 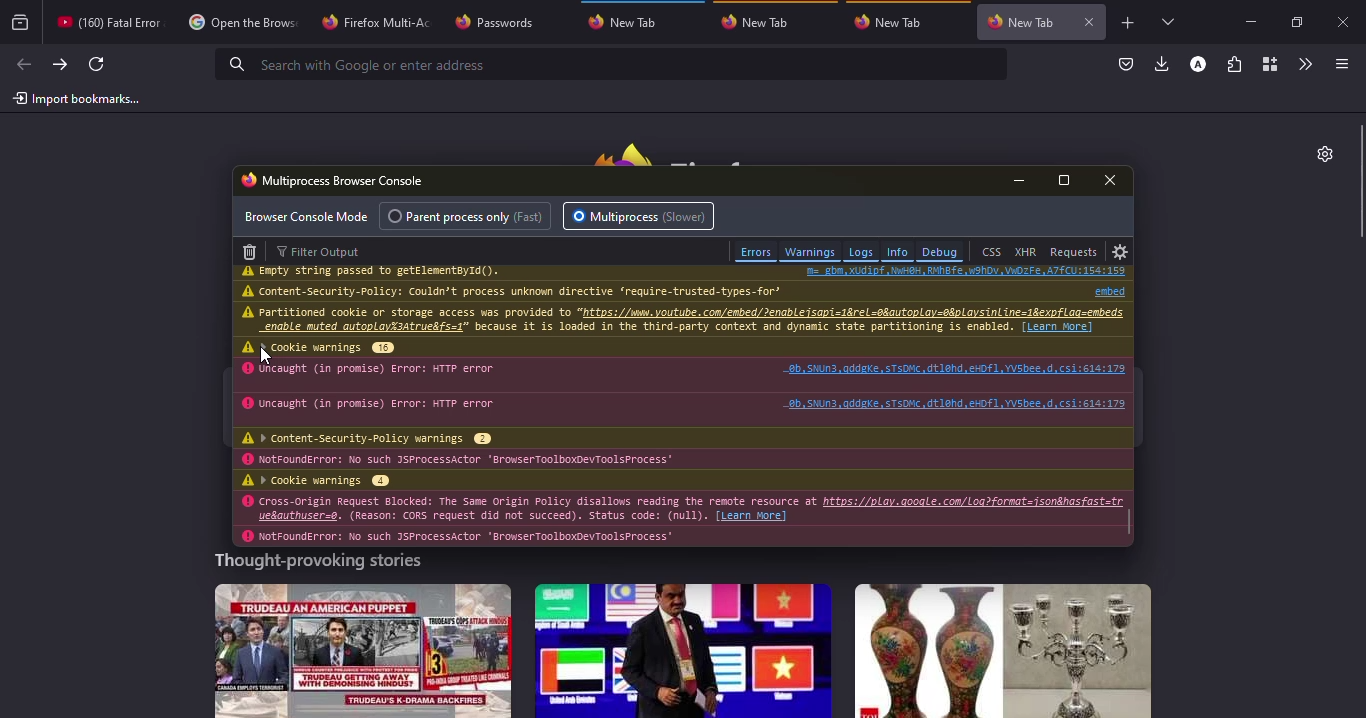 I want to click on css, so click(x=991, y=252).